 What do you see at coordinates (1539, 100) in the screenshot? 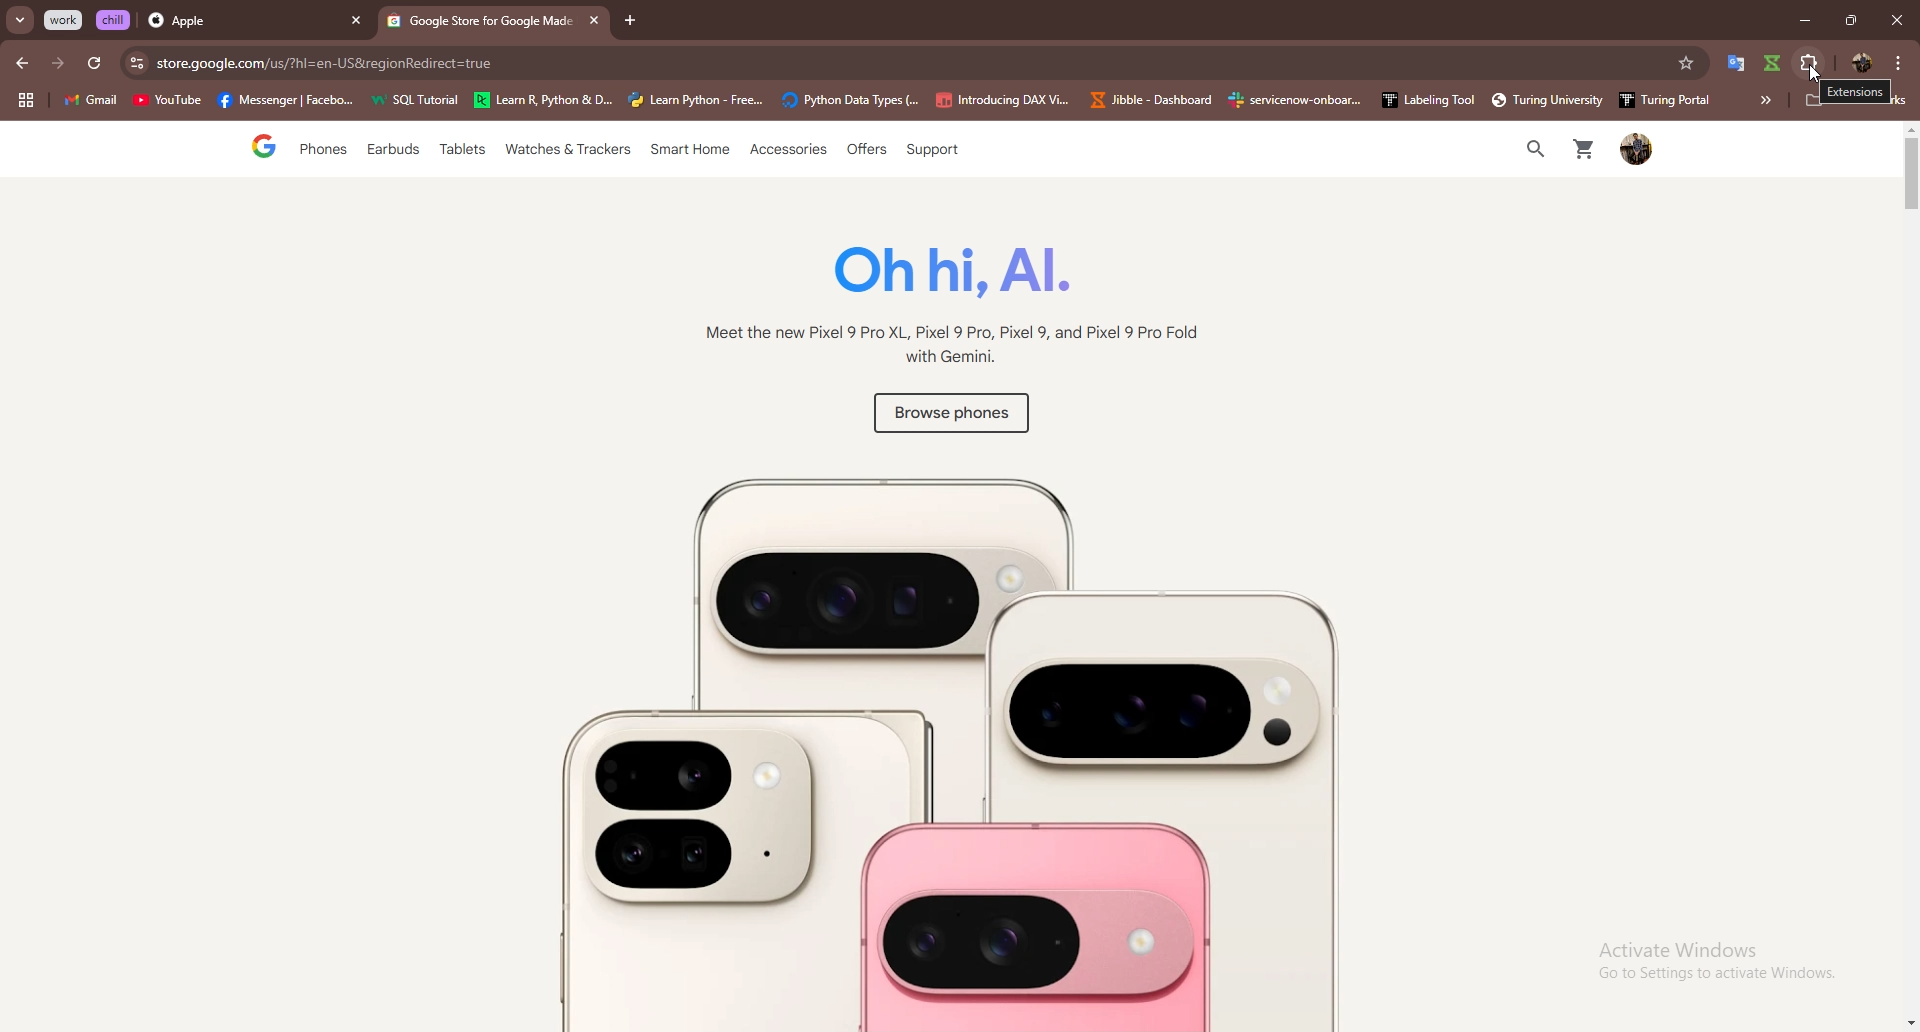
I see `Turing Universit` at bounding box center [1539, 100].